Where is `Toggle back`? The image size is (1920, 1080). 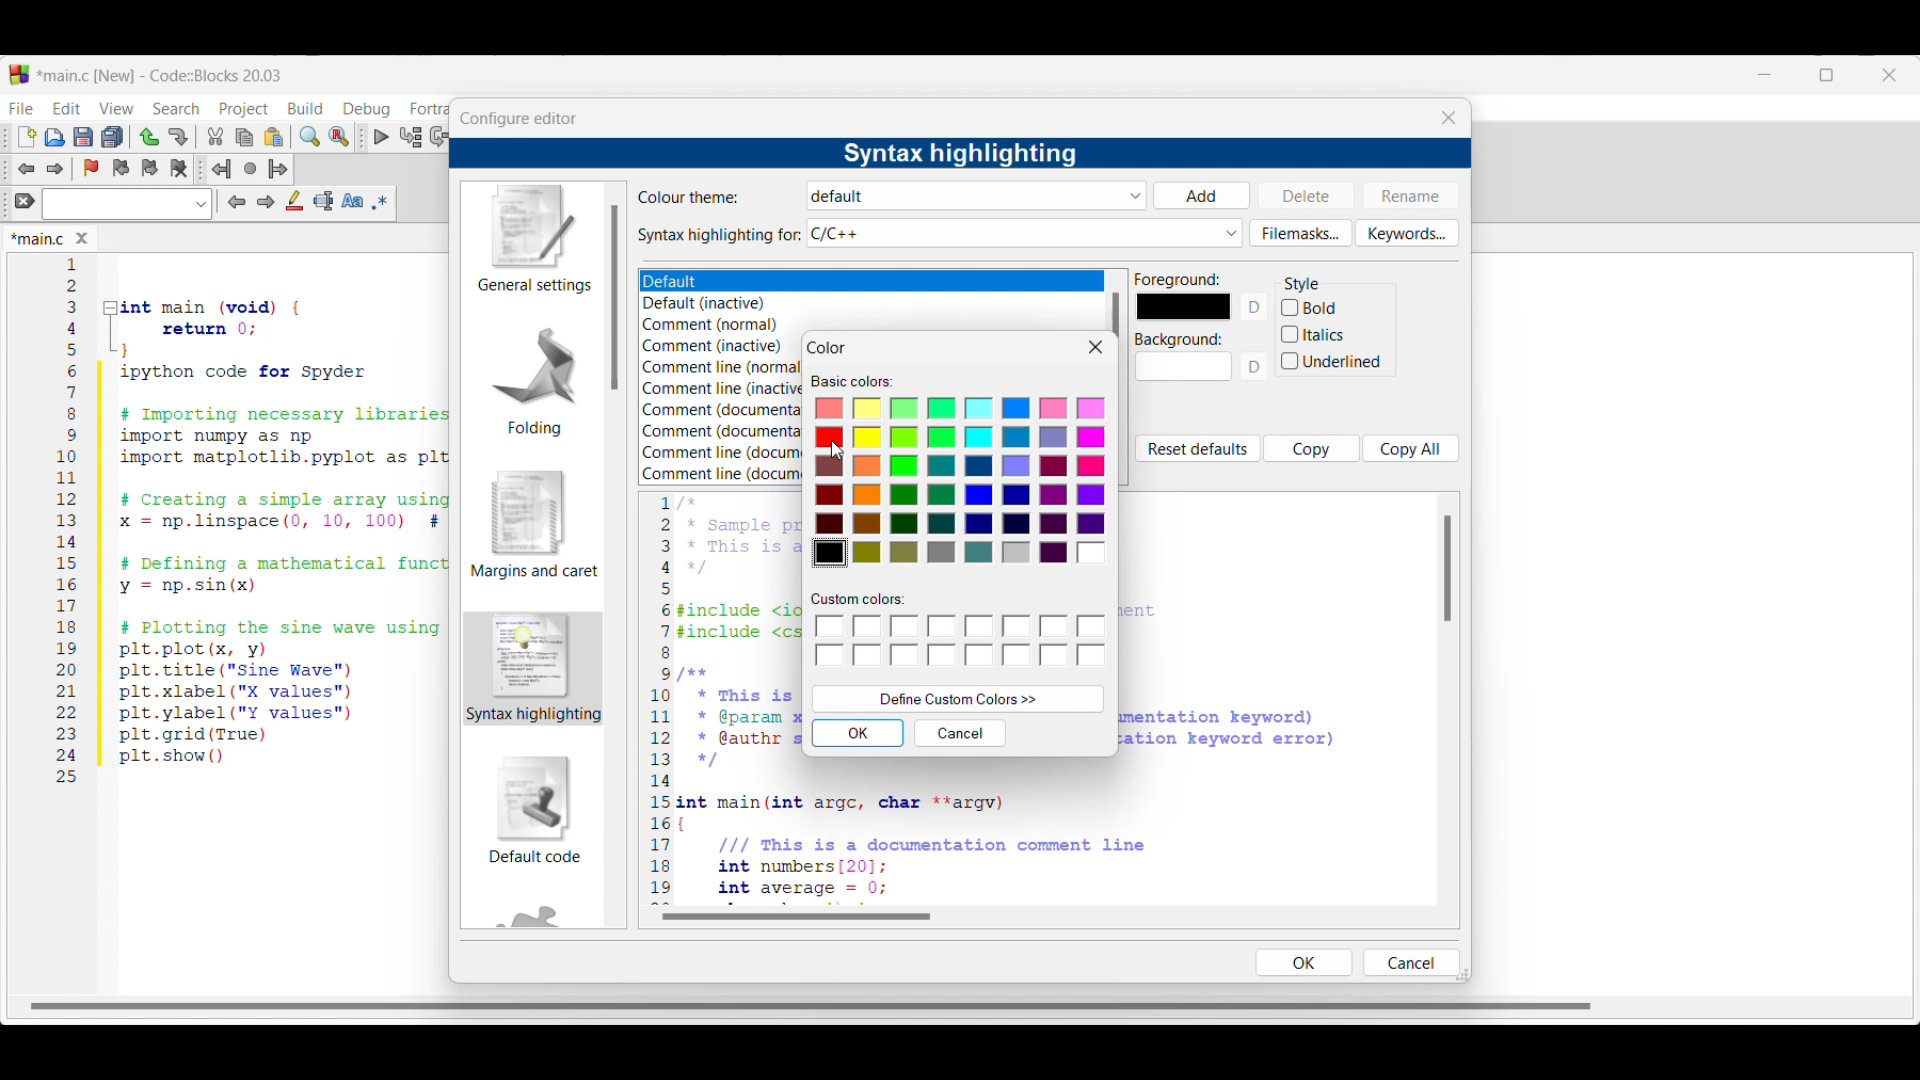
Toggle back is located at coordinates (26, 169).